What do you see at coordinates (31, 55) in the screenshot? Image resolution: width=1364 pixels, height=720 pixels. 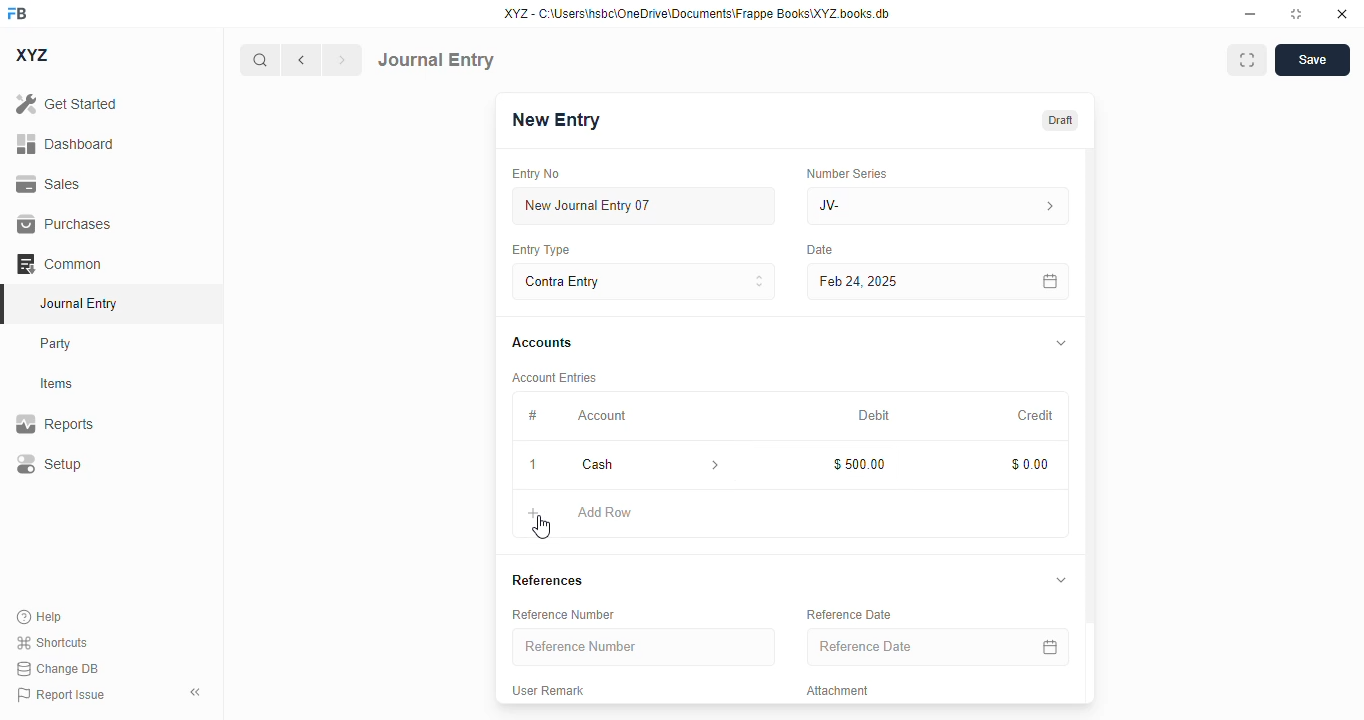 I see `XYZ` at bounding box center [31, 55].